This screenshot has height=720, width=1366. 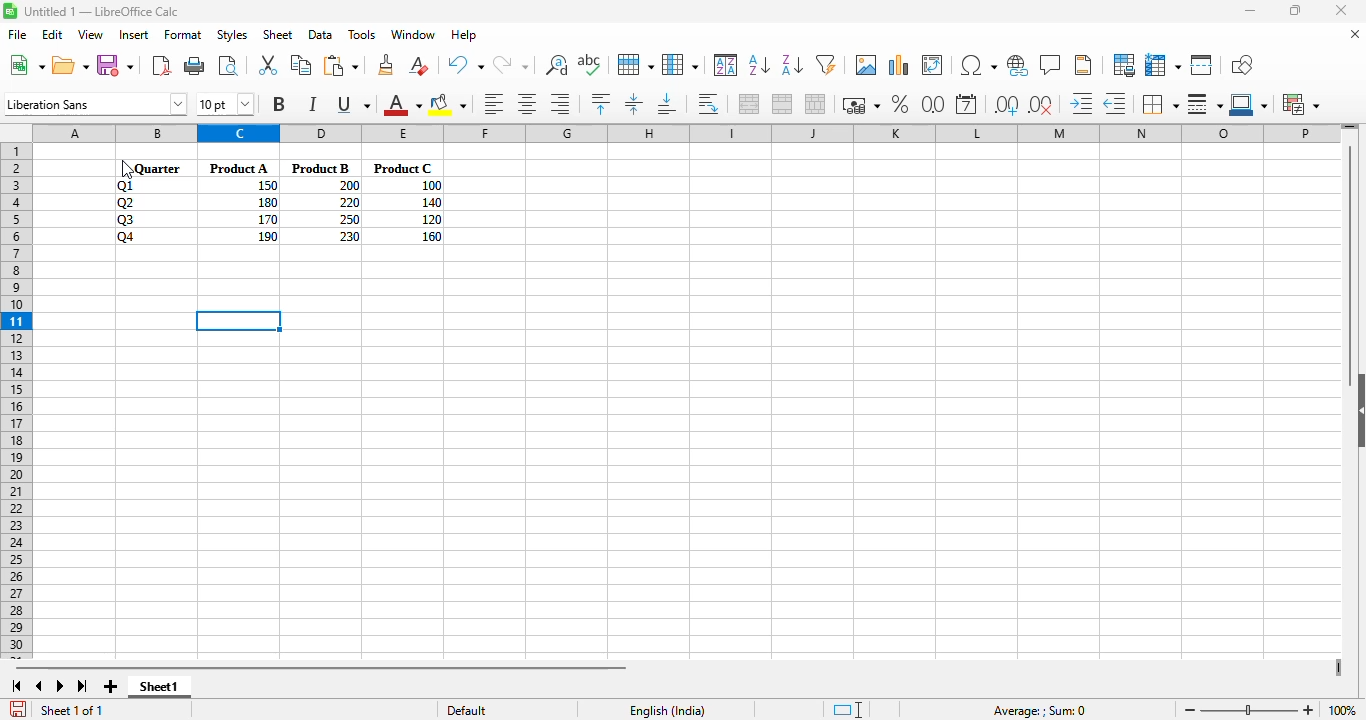 I want to click on border style, so click(x=1205, y=104).